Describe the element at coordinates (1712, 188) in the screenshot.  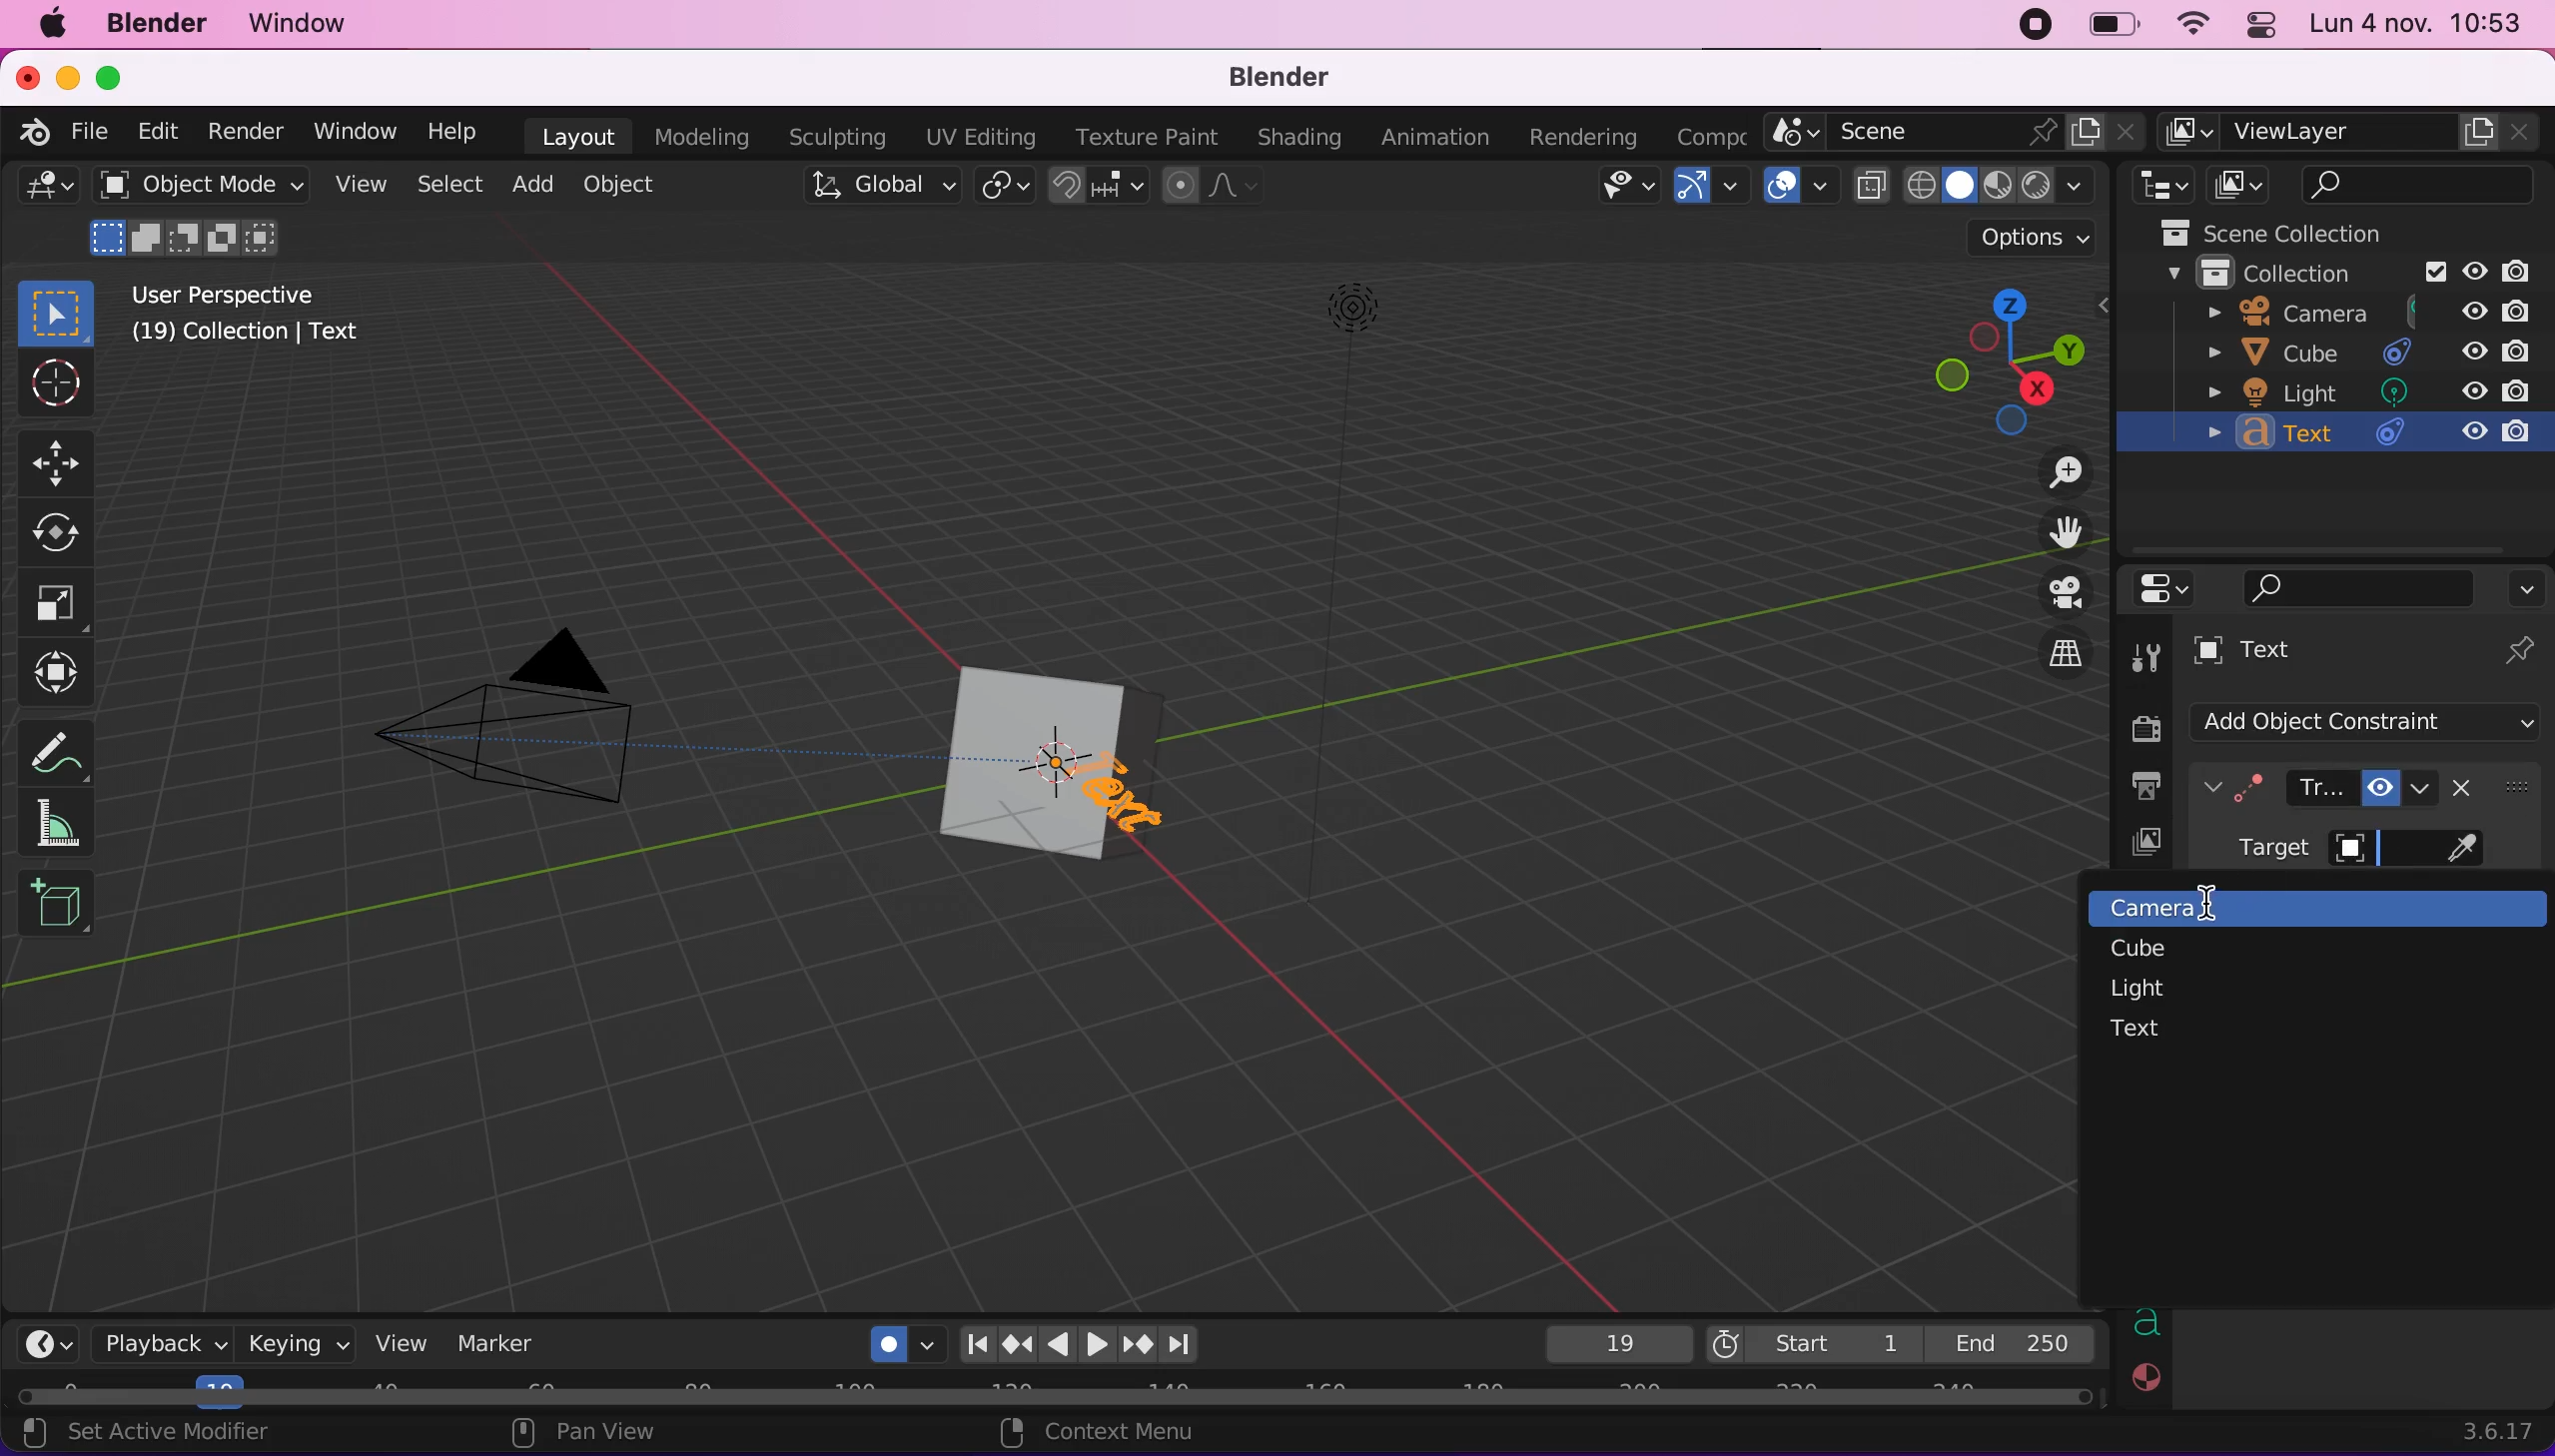
I see `gizmos` at that location.